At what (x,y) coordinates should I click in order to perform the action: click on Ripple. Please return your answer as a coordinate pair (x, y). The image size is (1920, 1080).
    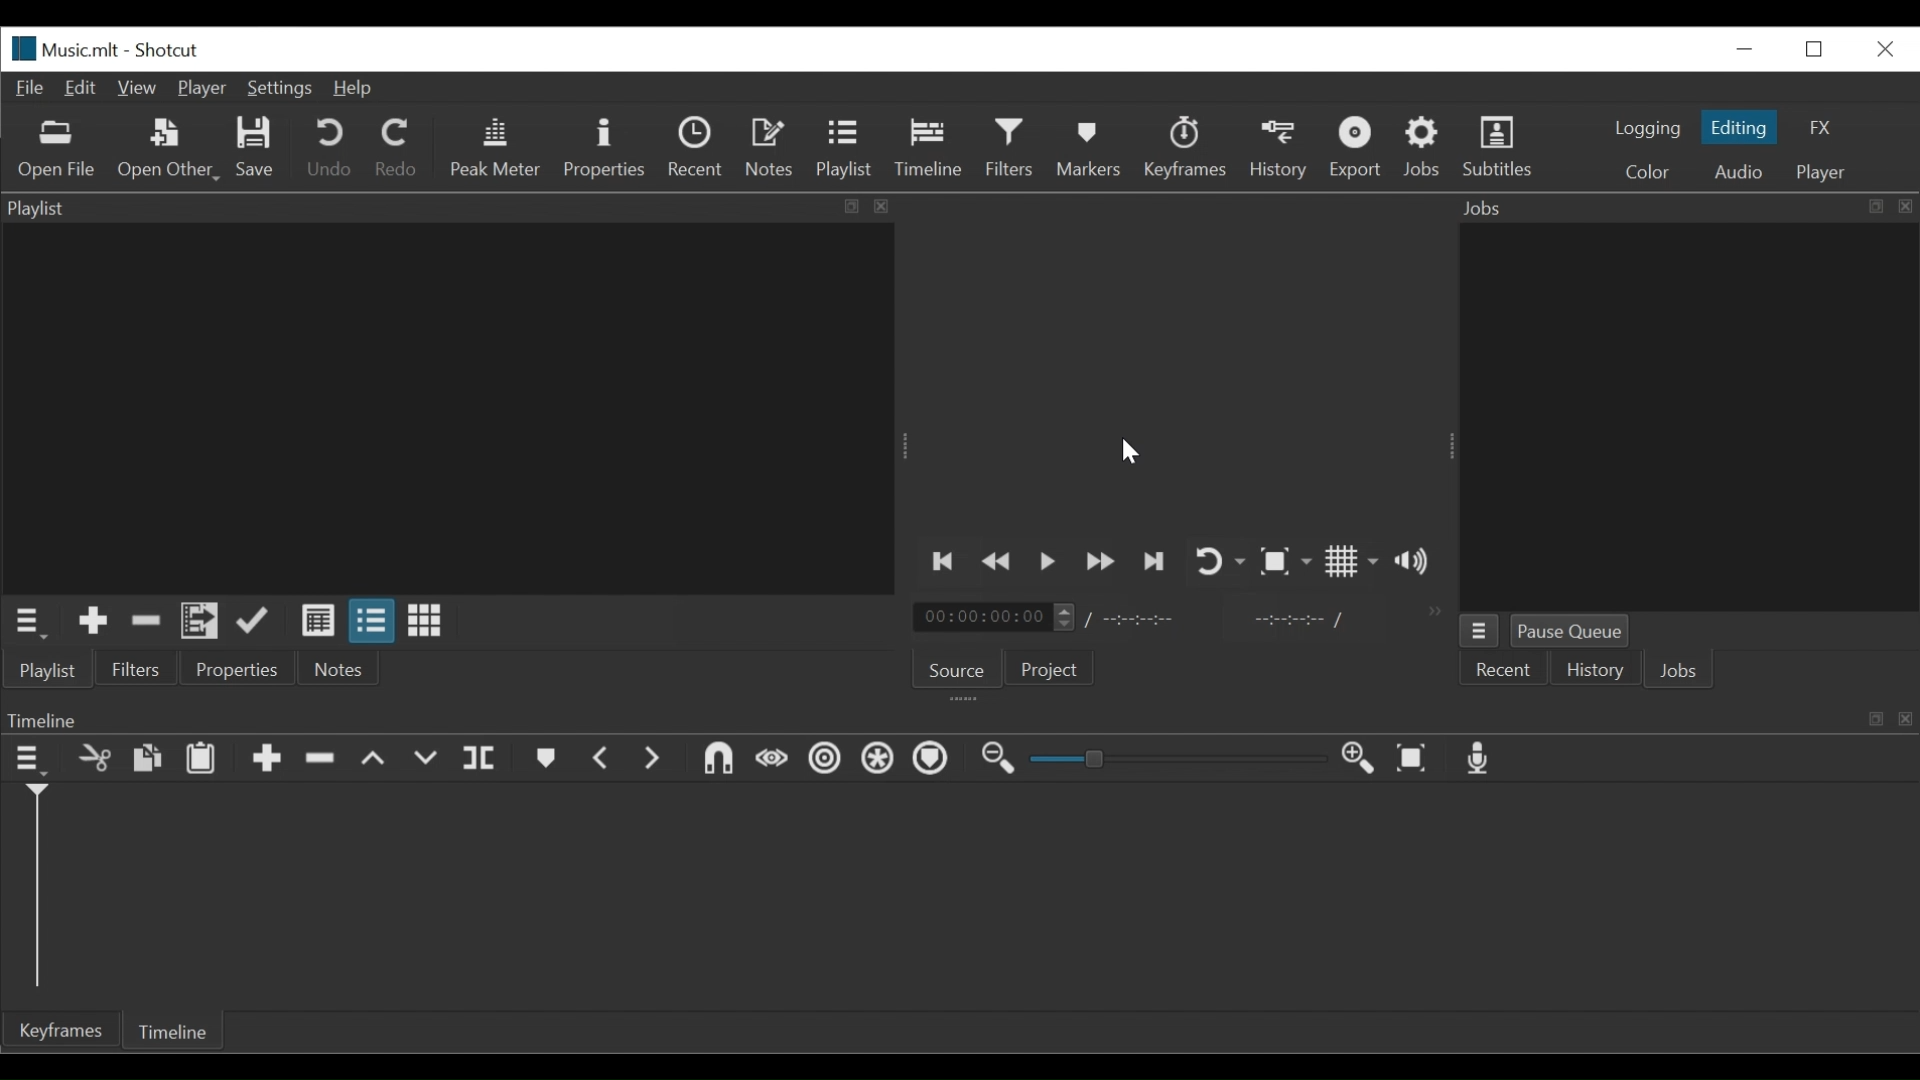
    Looking at the image, I should click on (823, 760).